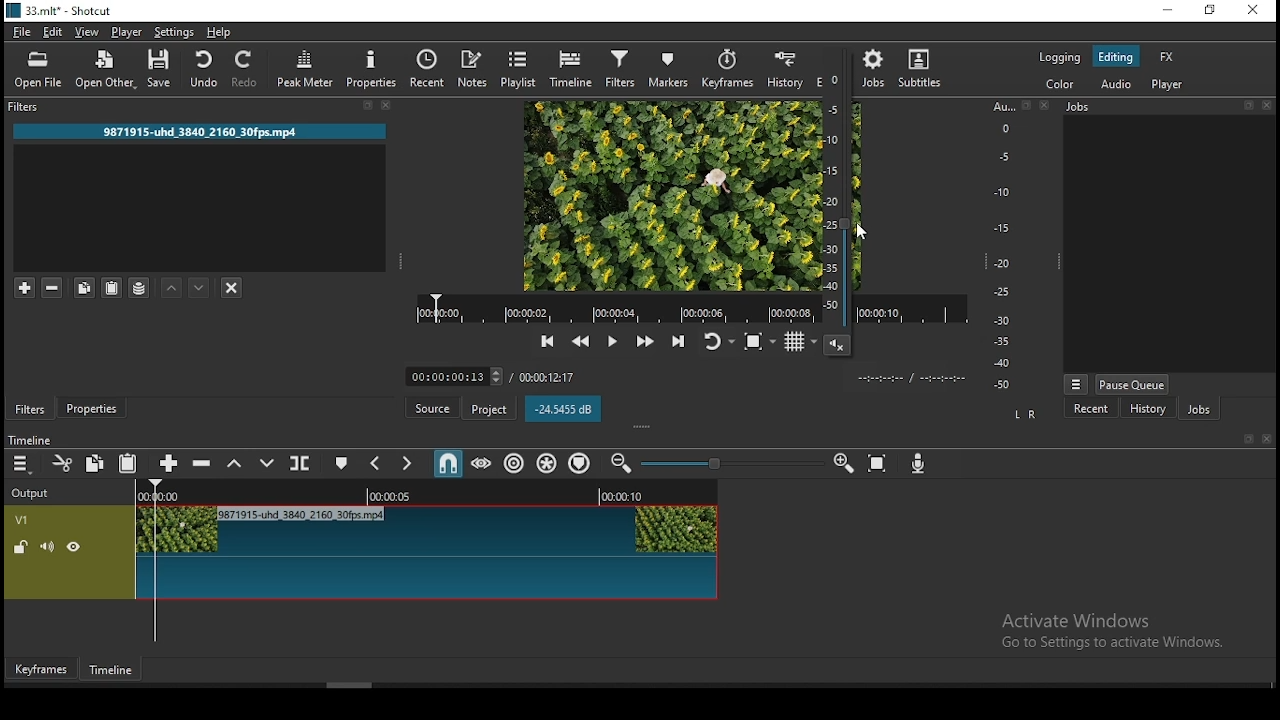 Image resolution: width=1280 pixels, height=720 pixels. What do you see at coordinates (364, 105) in the screenshot?
I see `bookmark` at bounding box center [364, 105].